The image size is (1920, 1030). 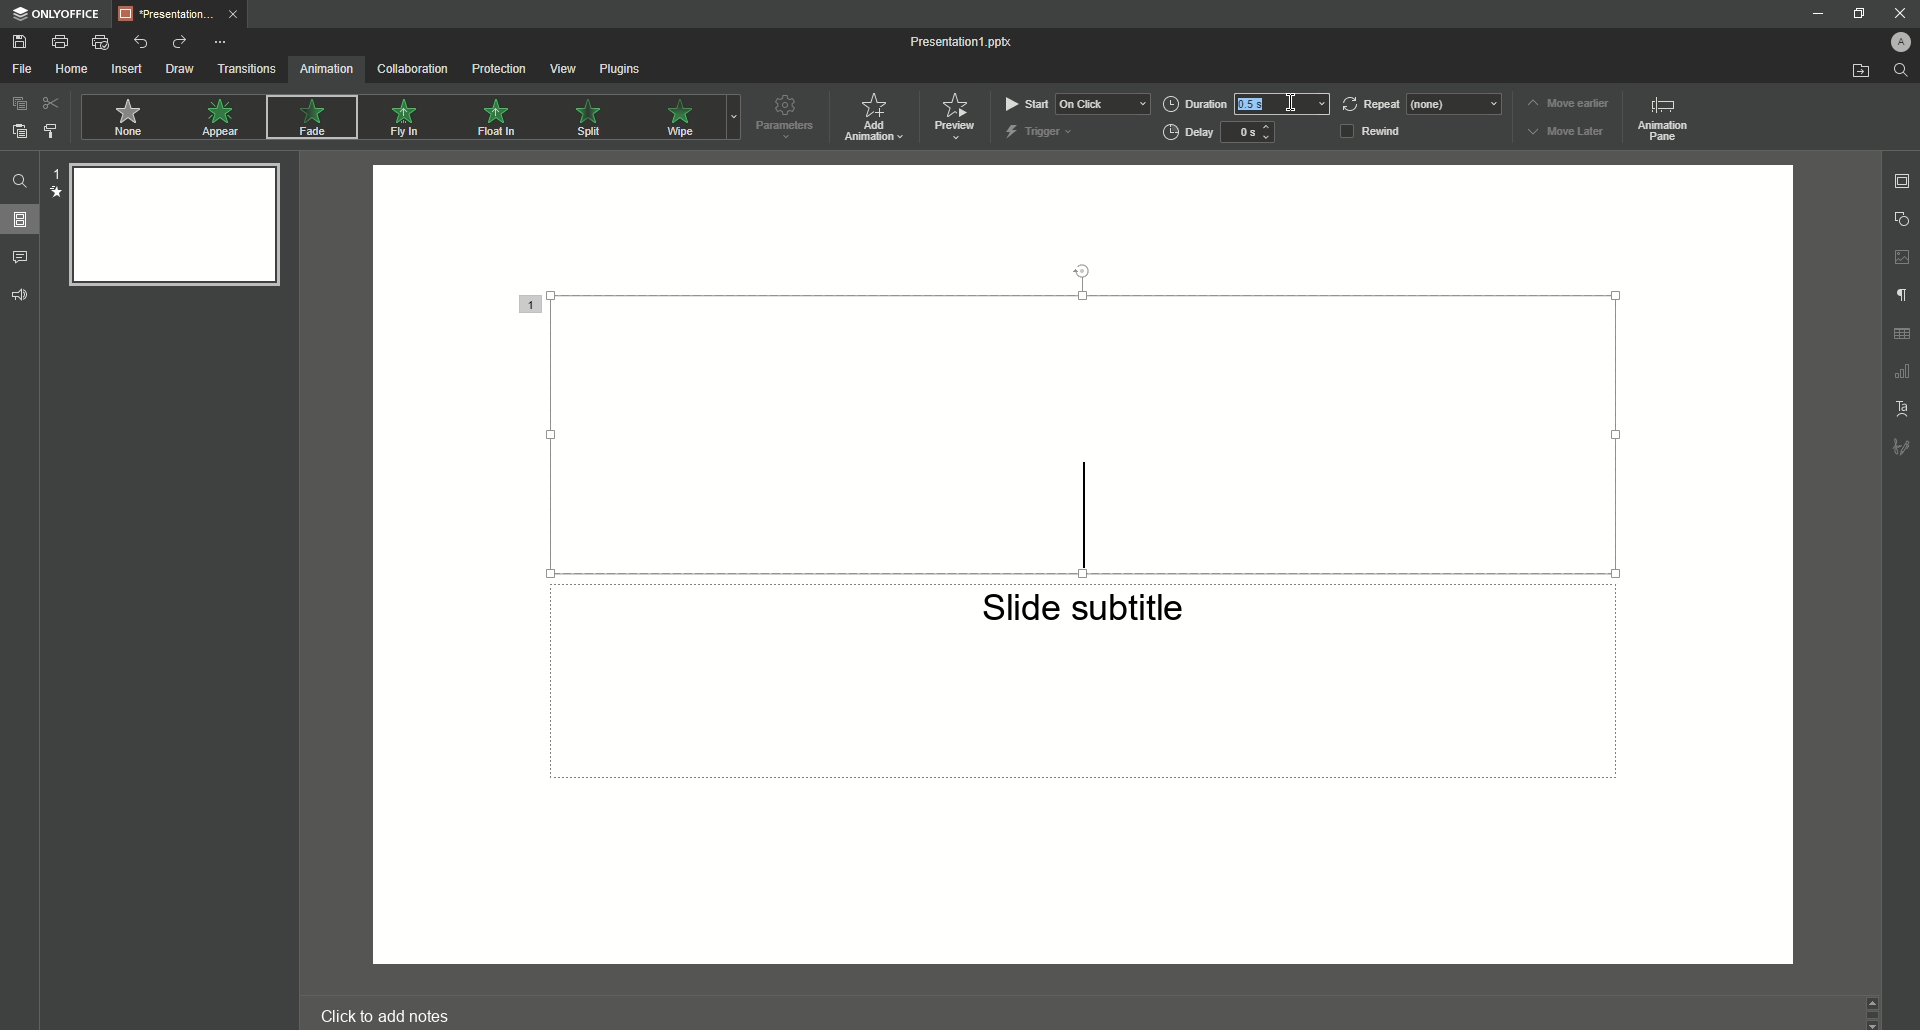 What do you see at coordinates (170, 224) in the screenshot?
I see `Slide Preview` at bounding box center [170, 224].